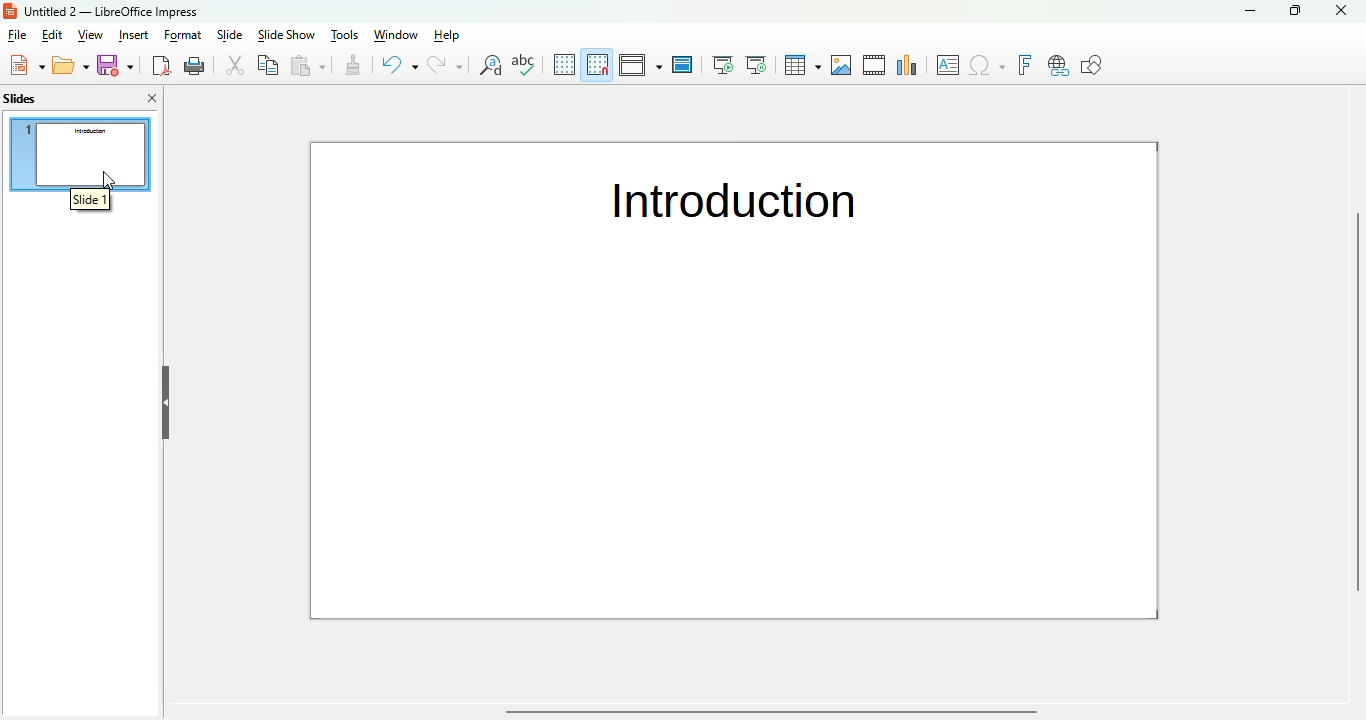  I want to click on insert, so click(133, 36).